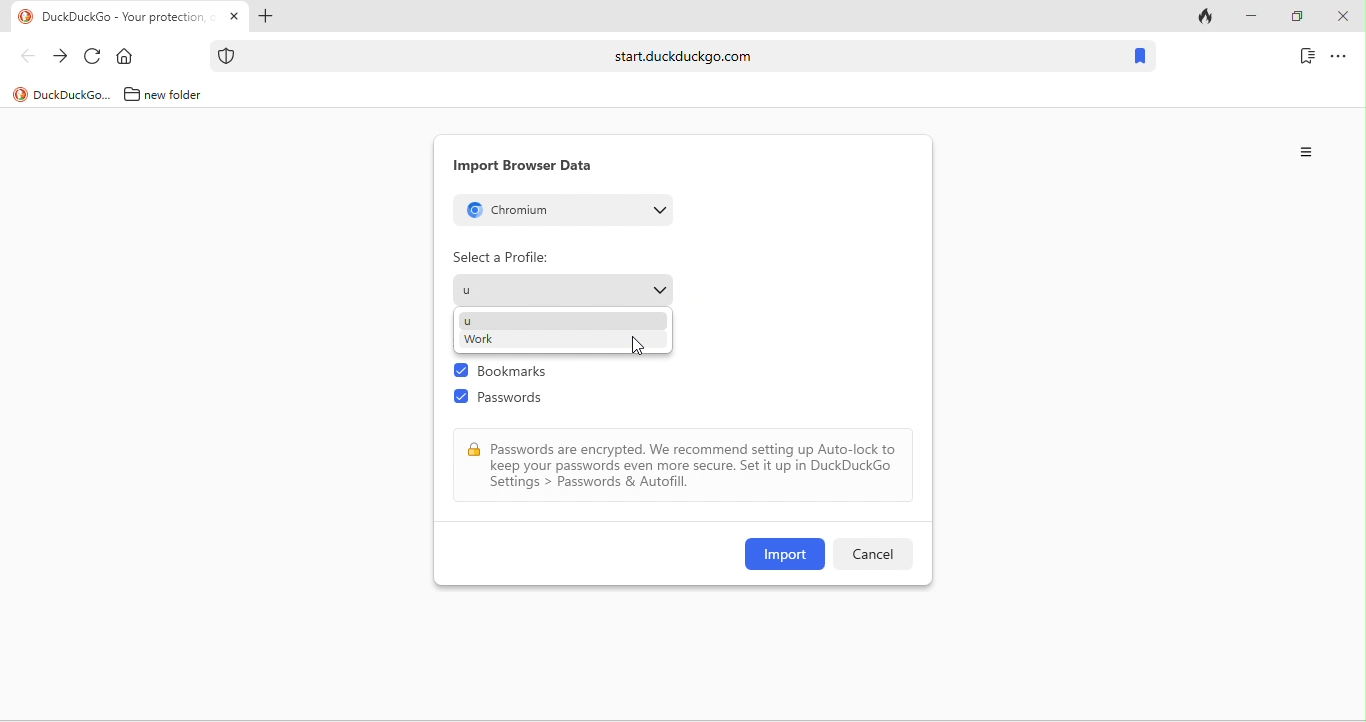 This screenshot has width=1366, height=722. I want to click on cursor, so click(636, 344).